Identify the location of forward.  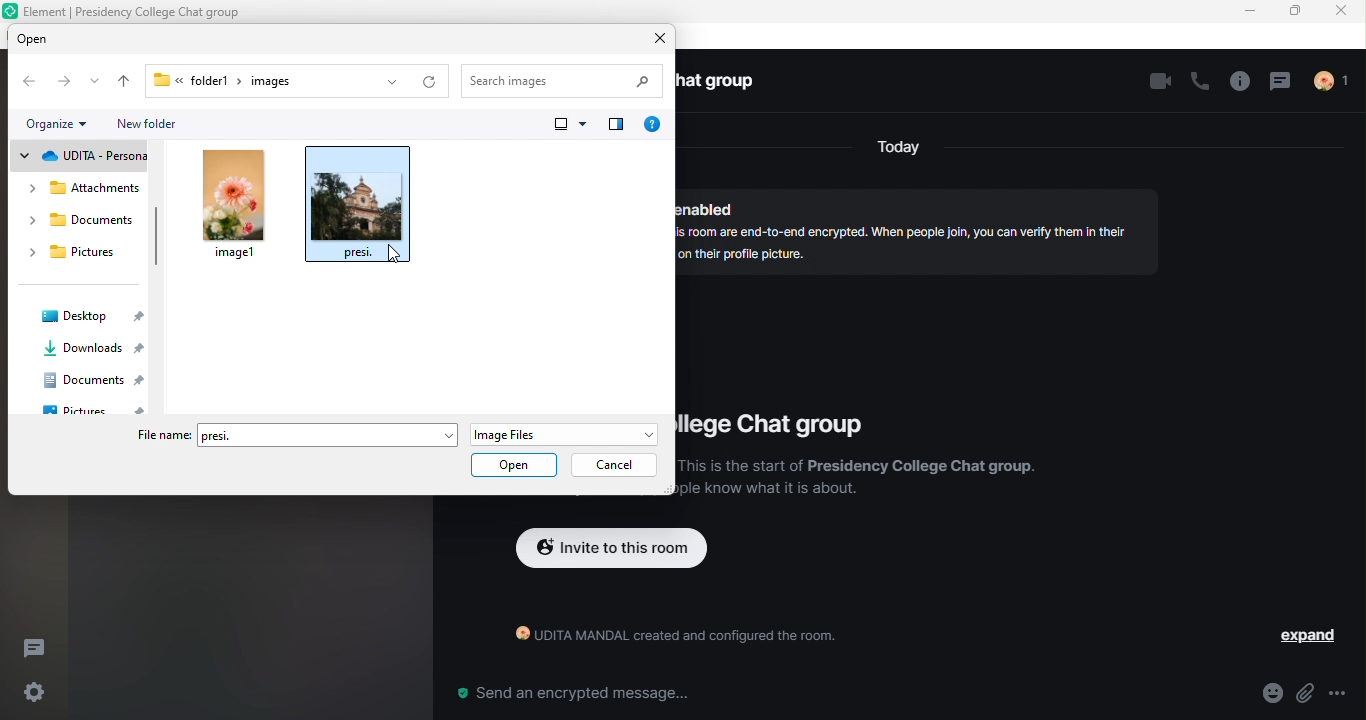
(63, 83).